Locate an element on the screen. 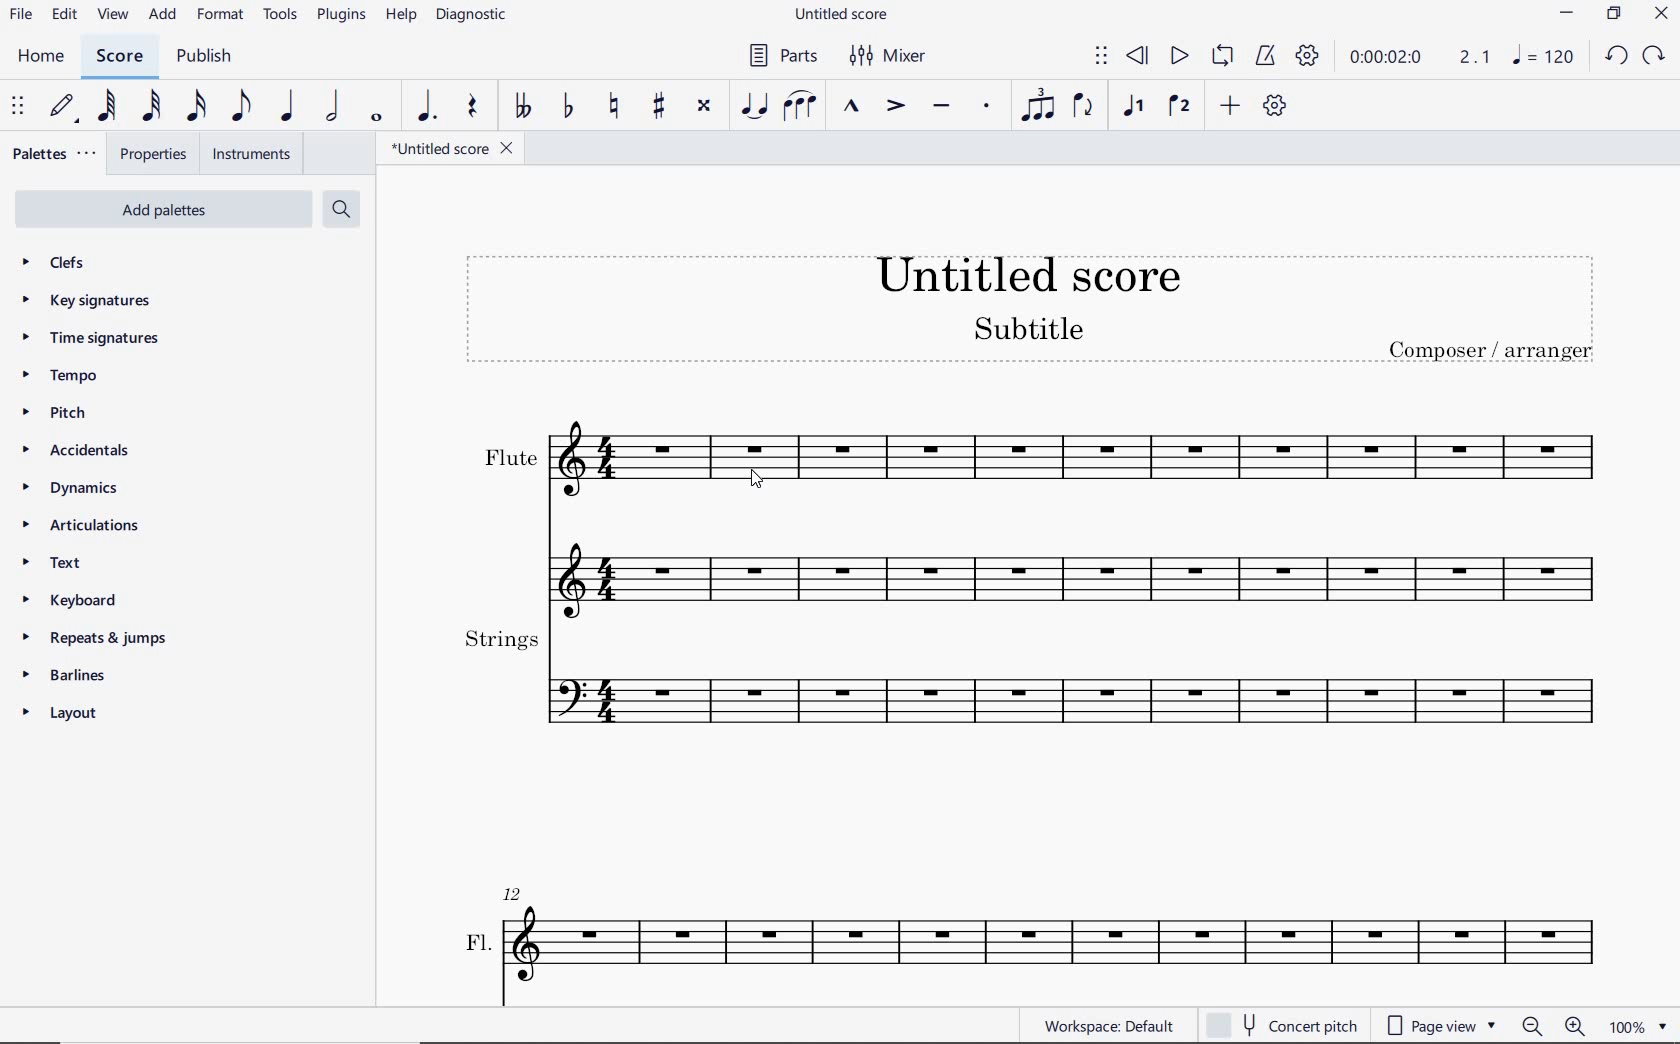  page view is located at coordinates (1443, 1023).